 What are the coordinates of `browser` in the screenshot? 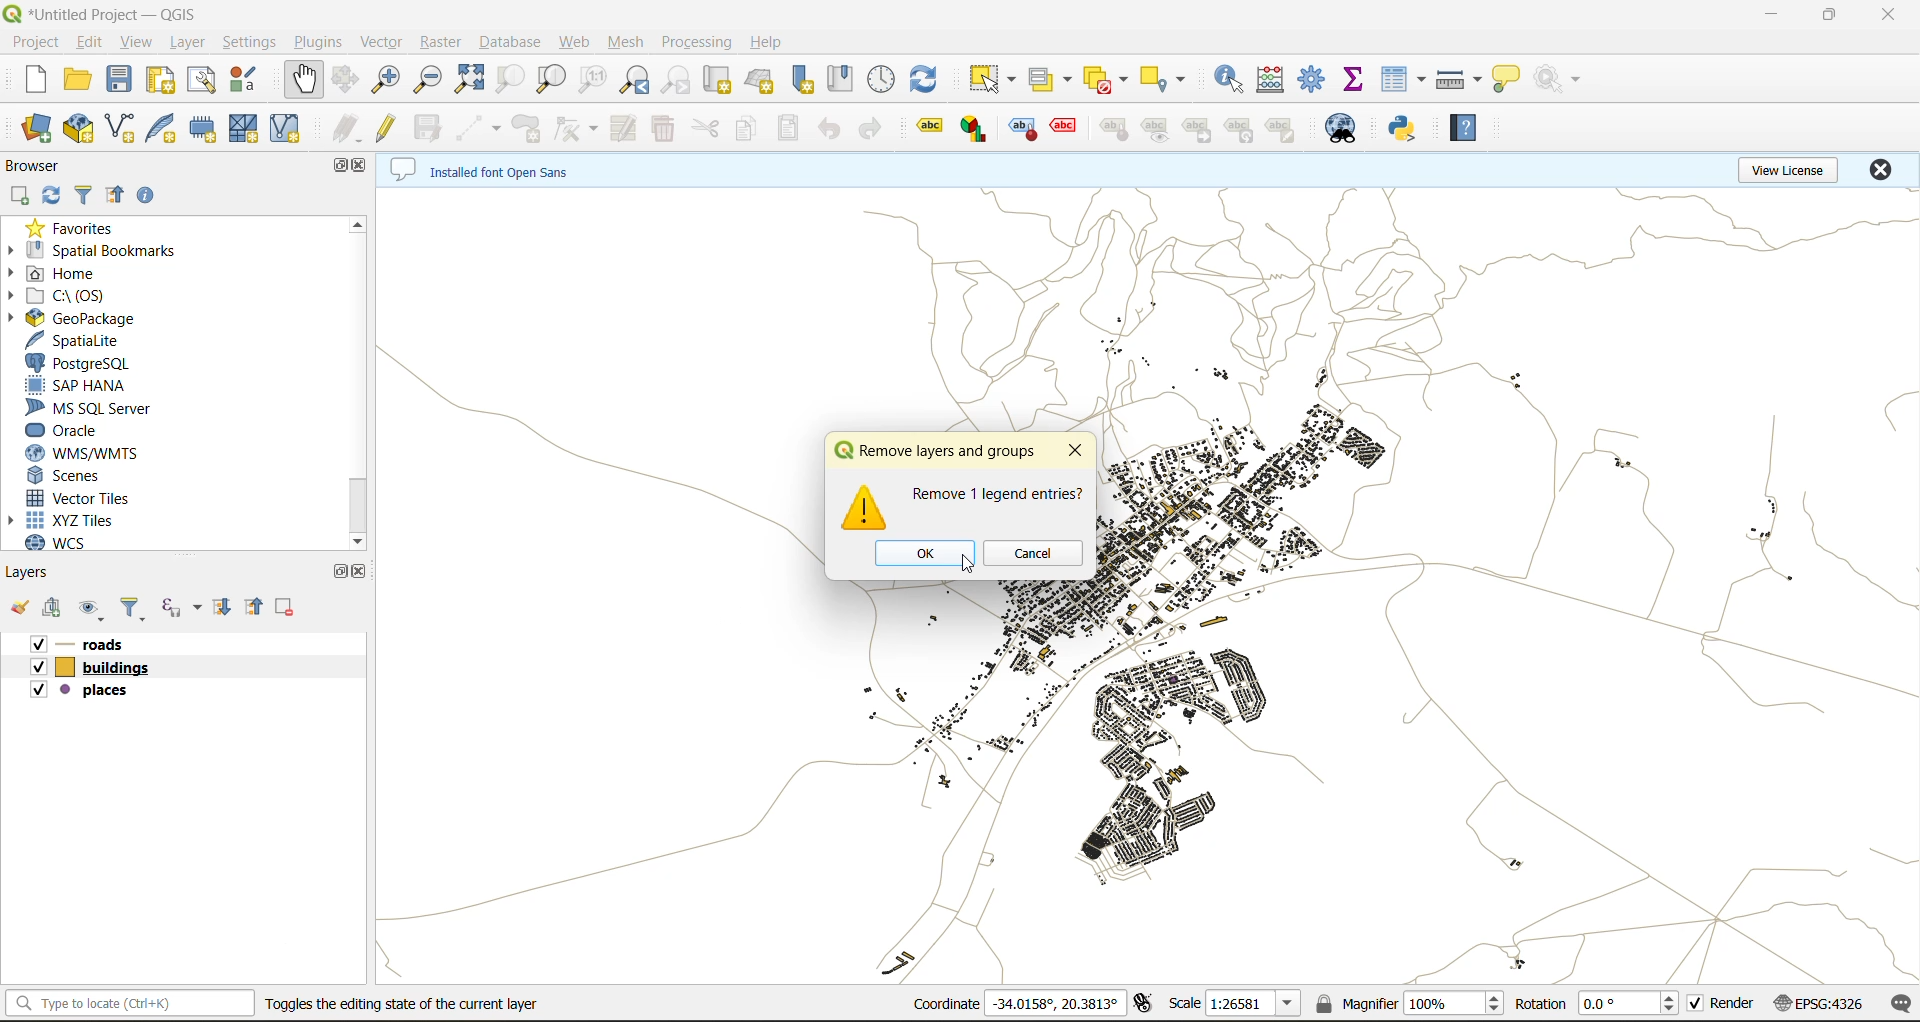 It's located at (42, 166).